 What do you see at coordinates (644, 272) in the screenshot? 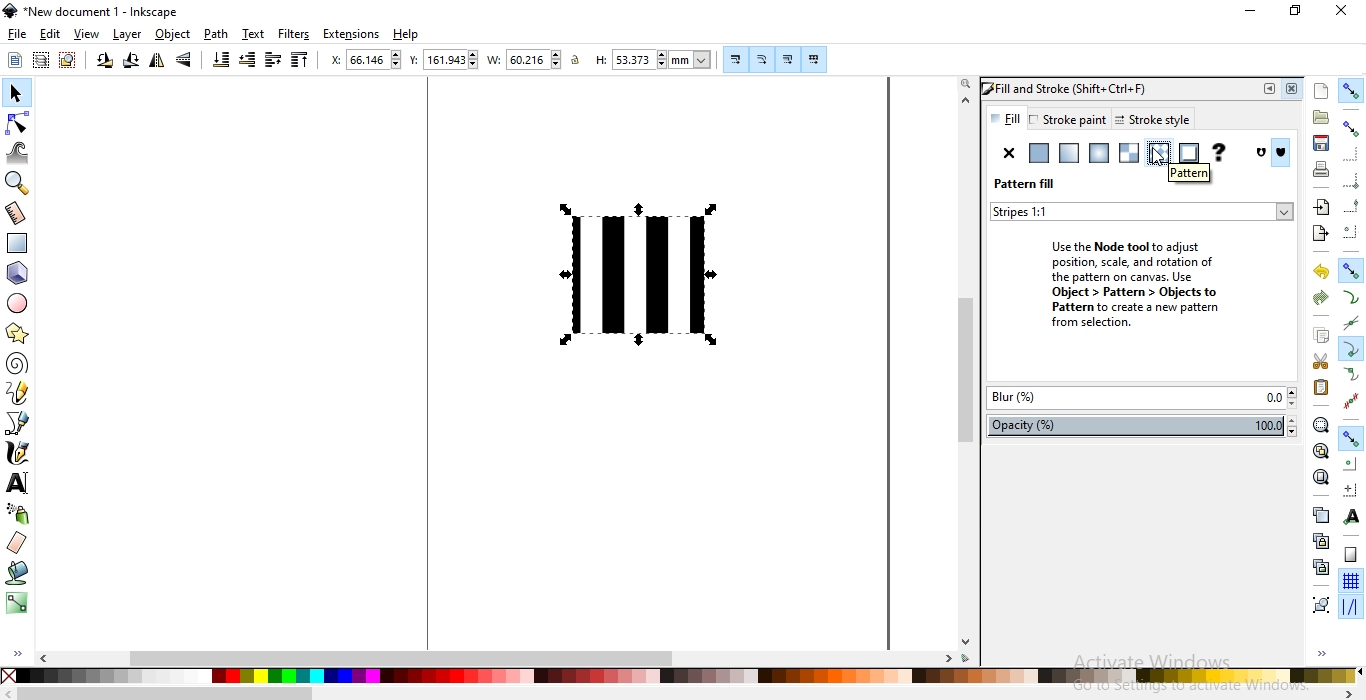
I see `image` at bounding box center [644, 272].